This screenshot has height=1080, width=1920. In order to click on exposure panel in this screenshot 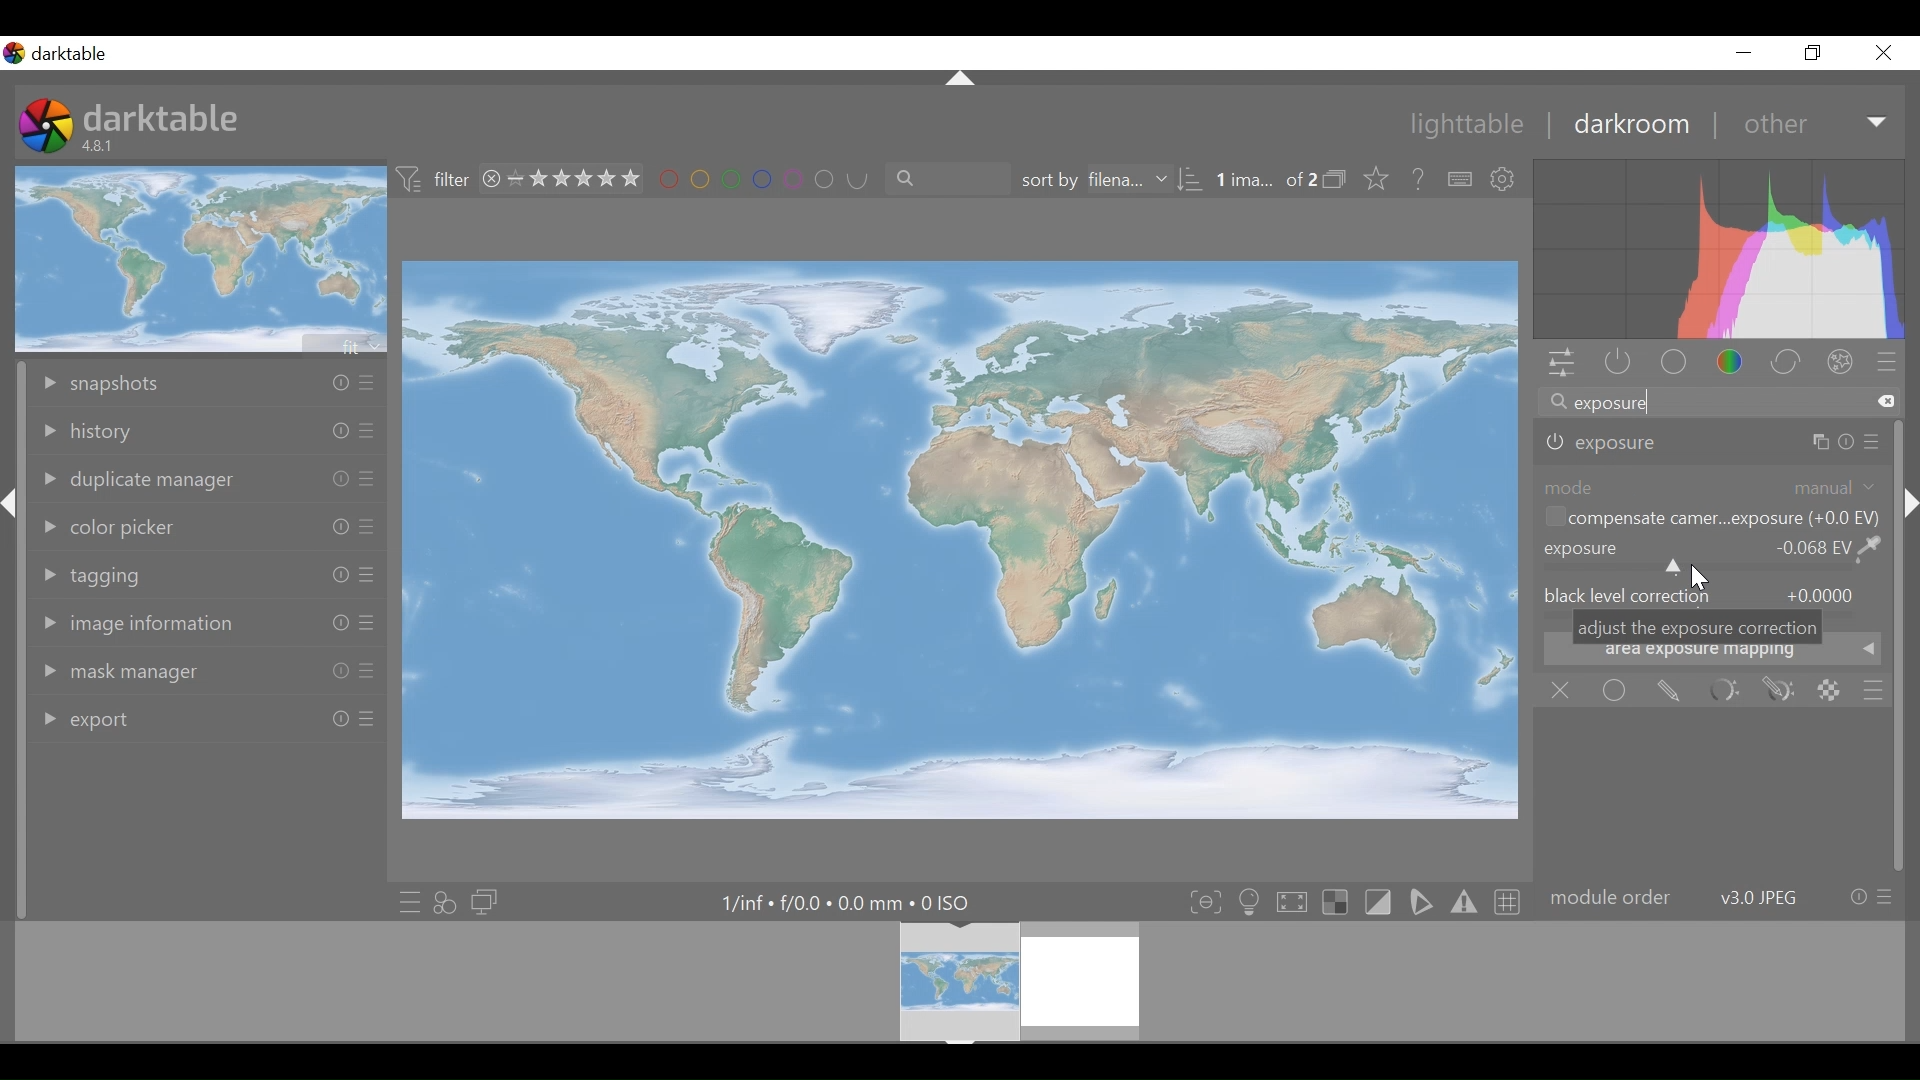, I will do `click(1713, 443)`.